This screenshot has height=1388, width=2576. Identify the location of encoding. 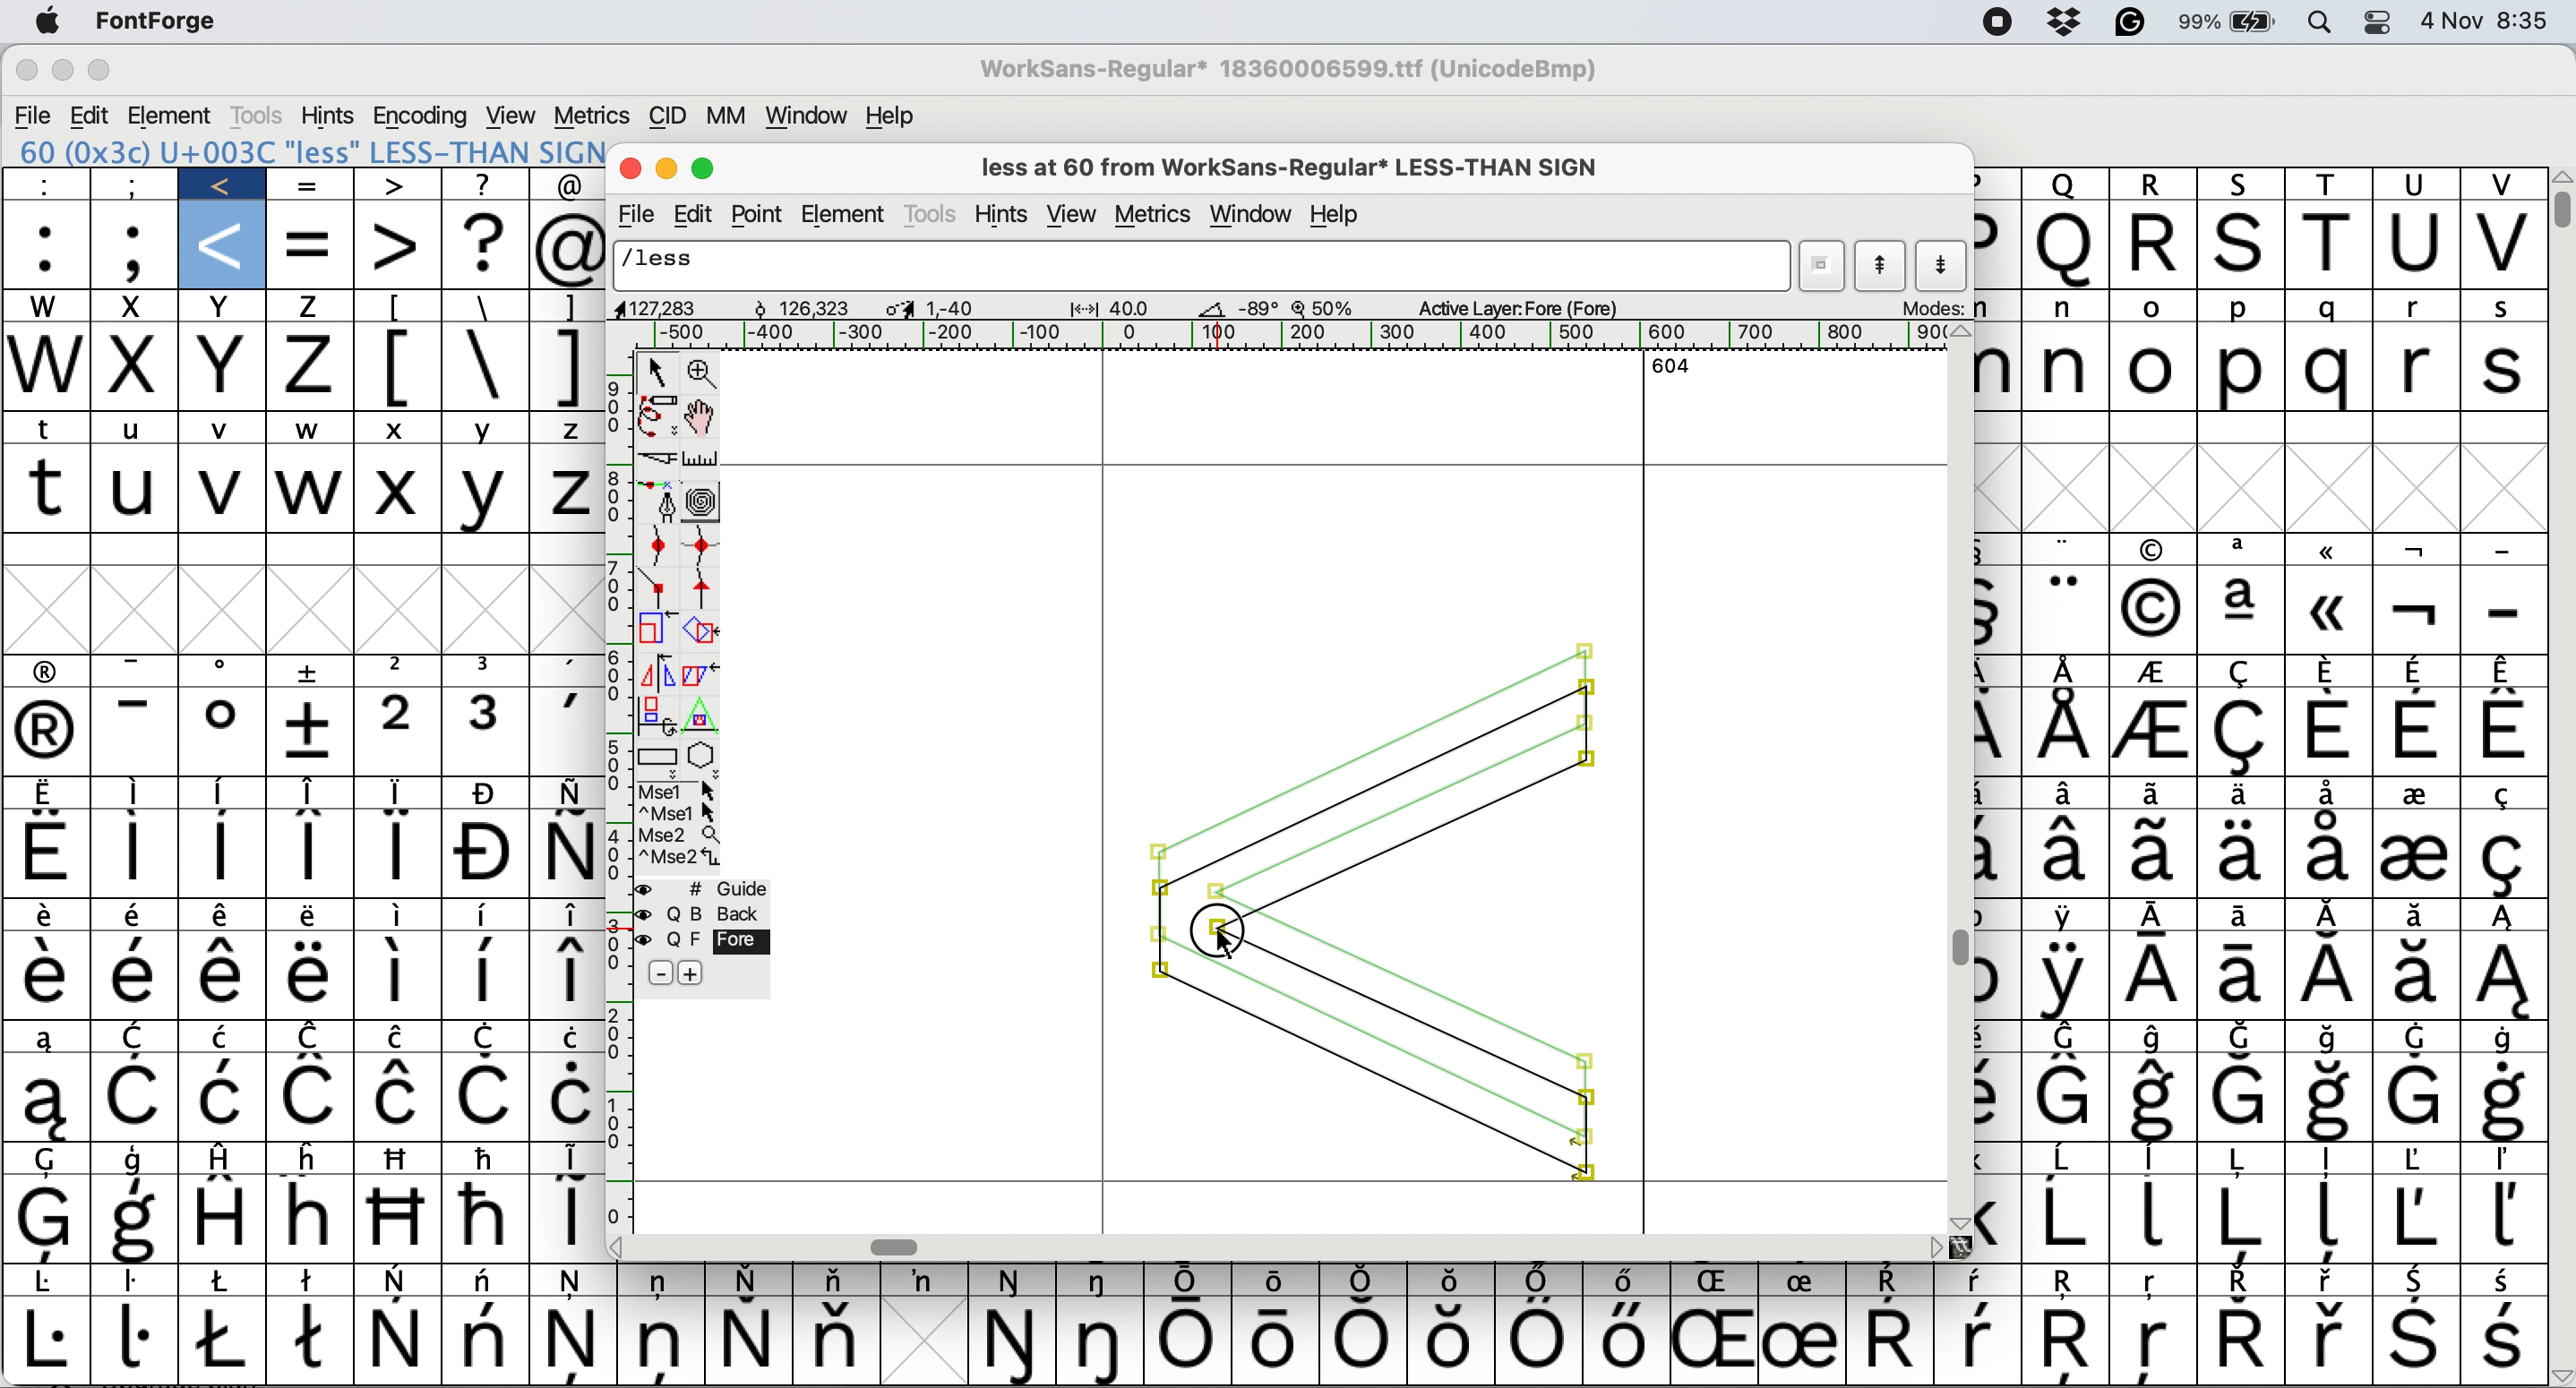
(422, 115).